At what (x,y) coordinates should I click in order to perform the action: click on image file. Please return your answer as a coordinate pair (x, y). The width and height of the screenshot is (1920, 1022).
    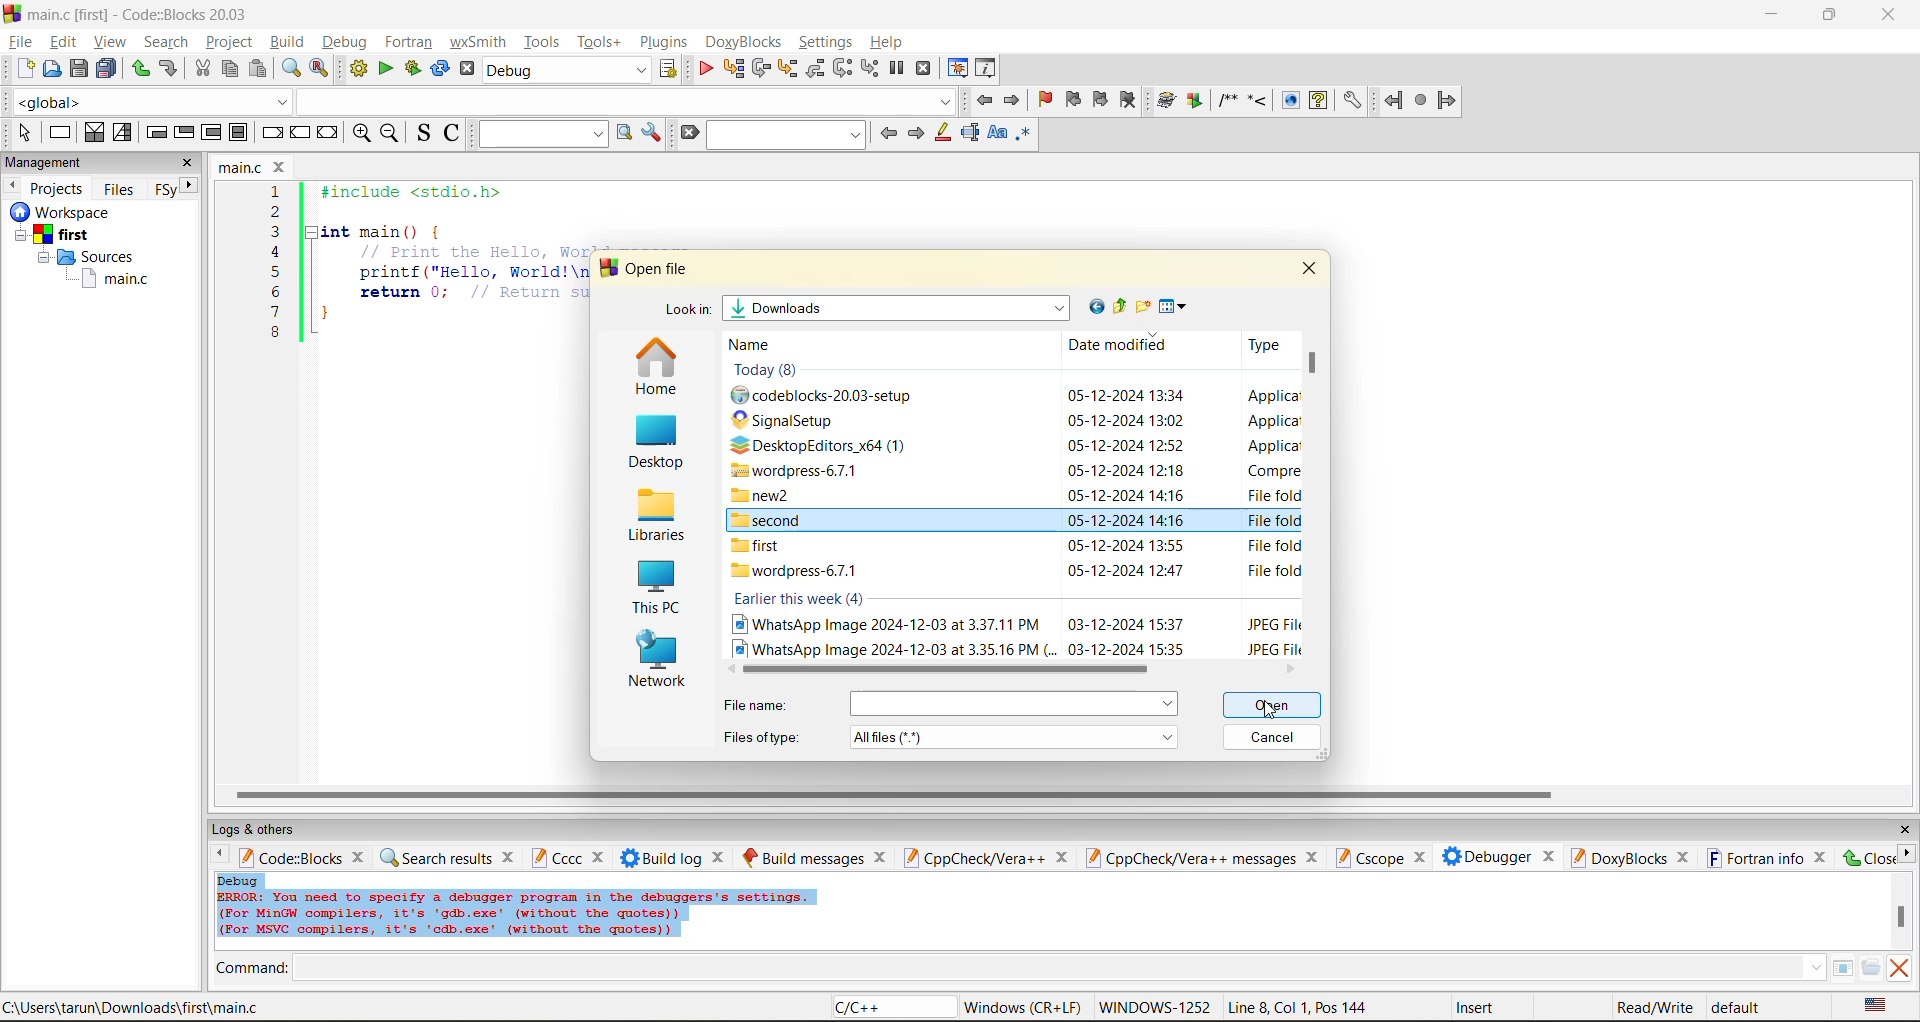
    Looking at the image, I should click on (892, 648).